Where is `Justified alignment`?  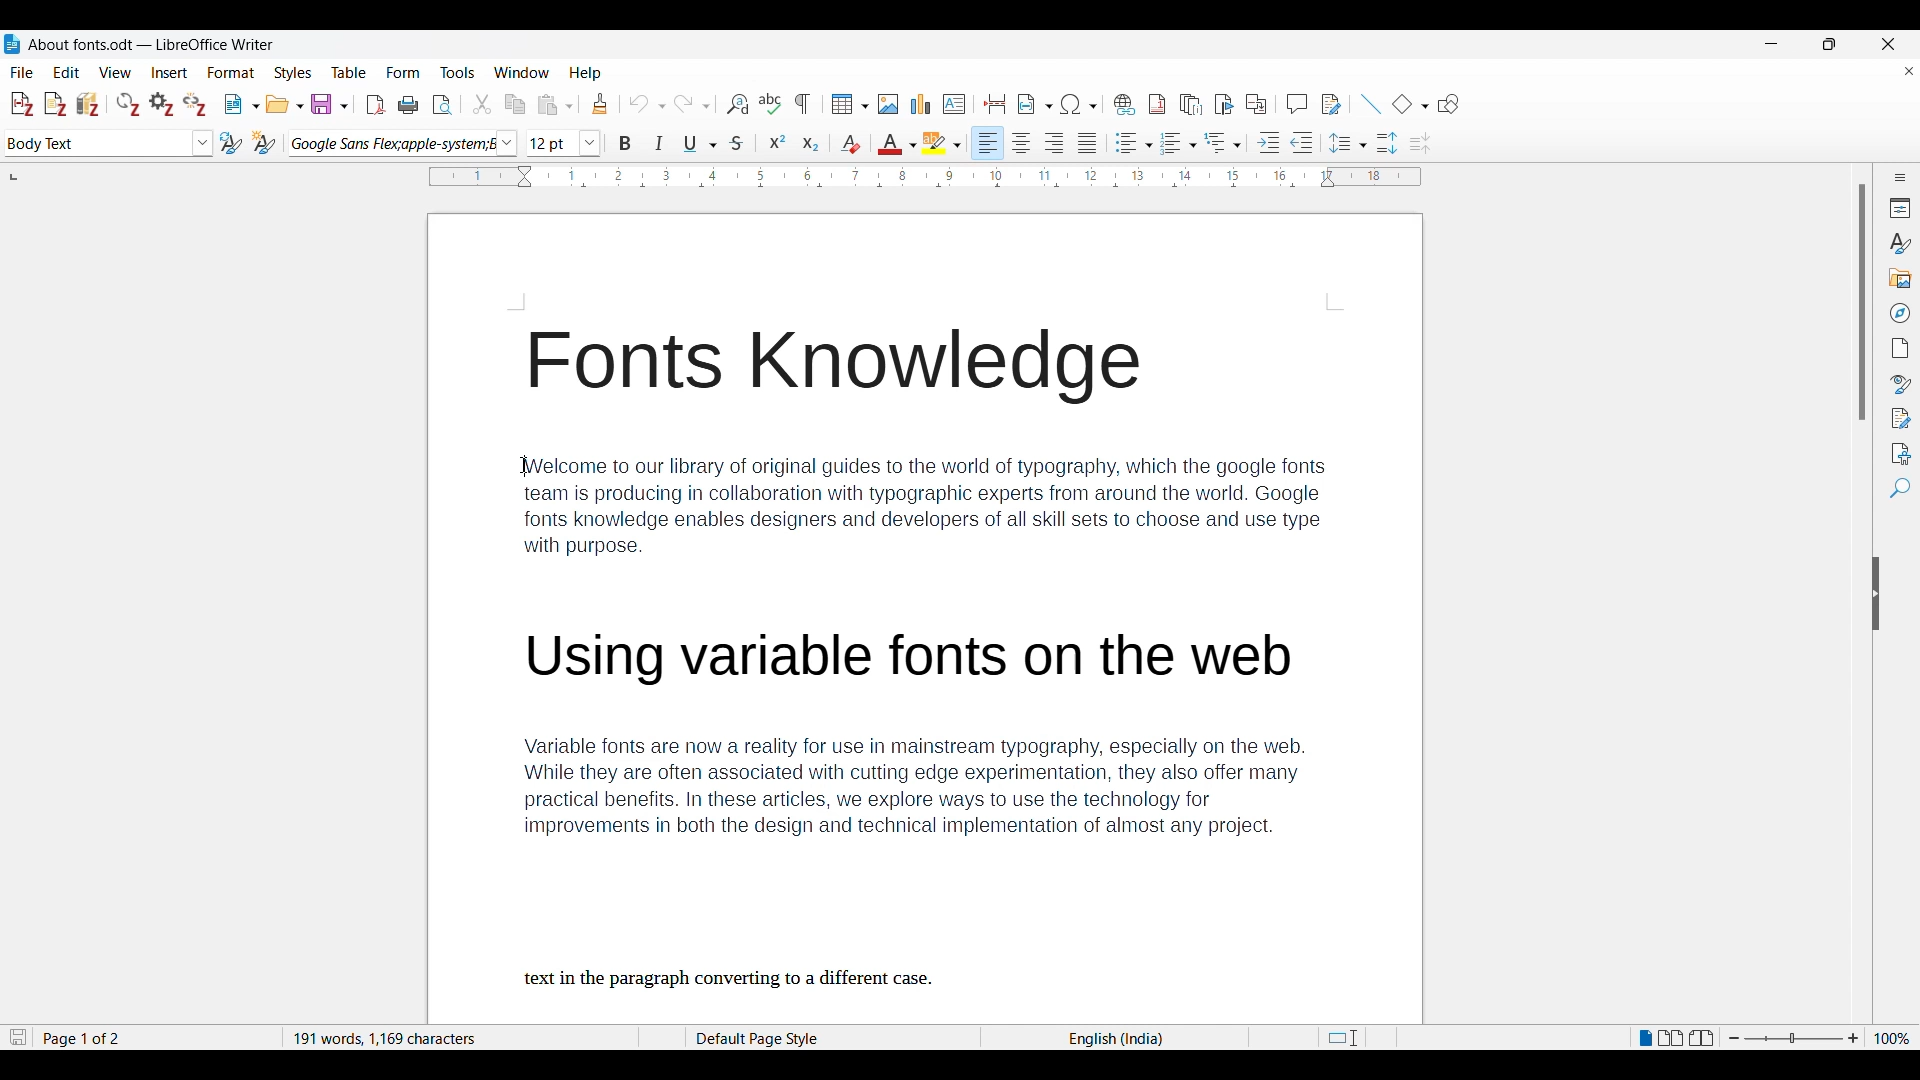 Justified alignment is located at coordinates (1087, 143).